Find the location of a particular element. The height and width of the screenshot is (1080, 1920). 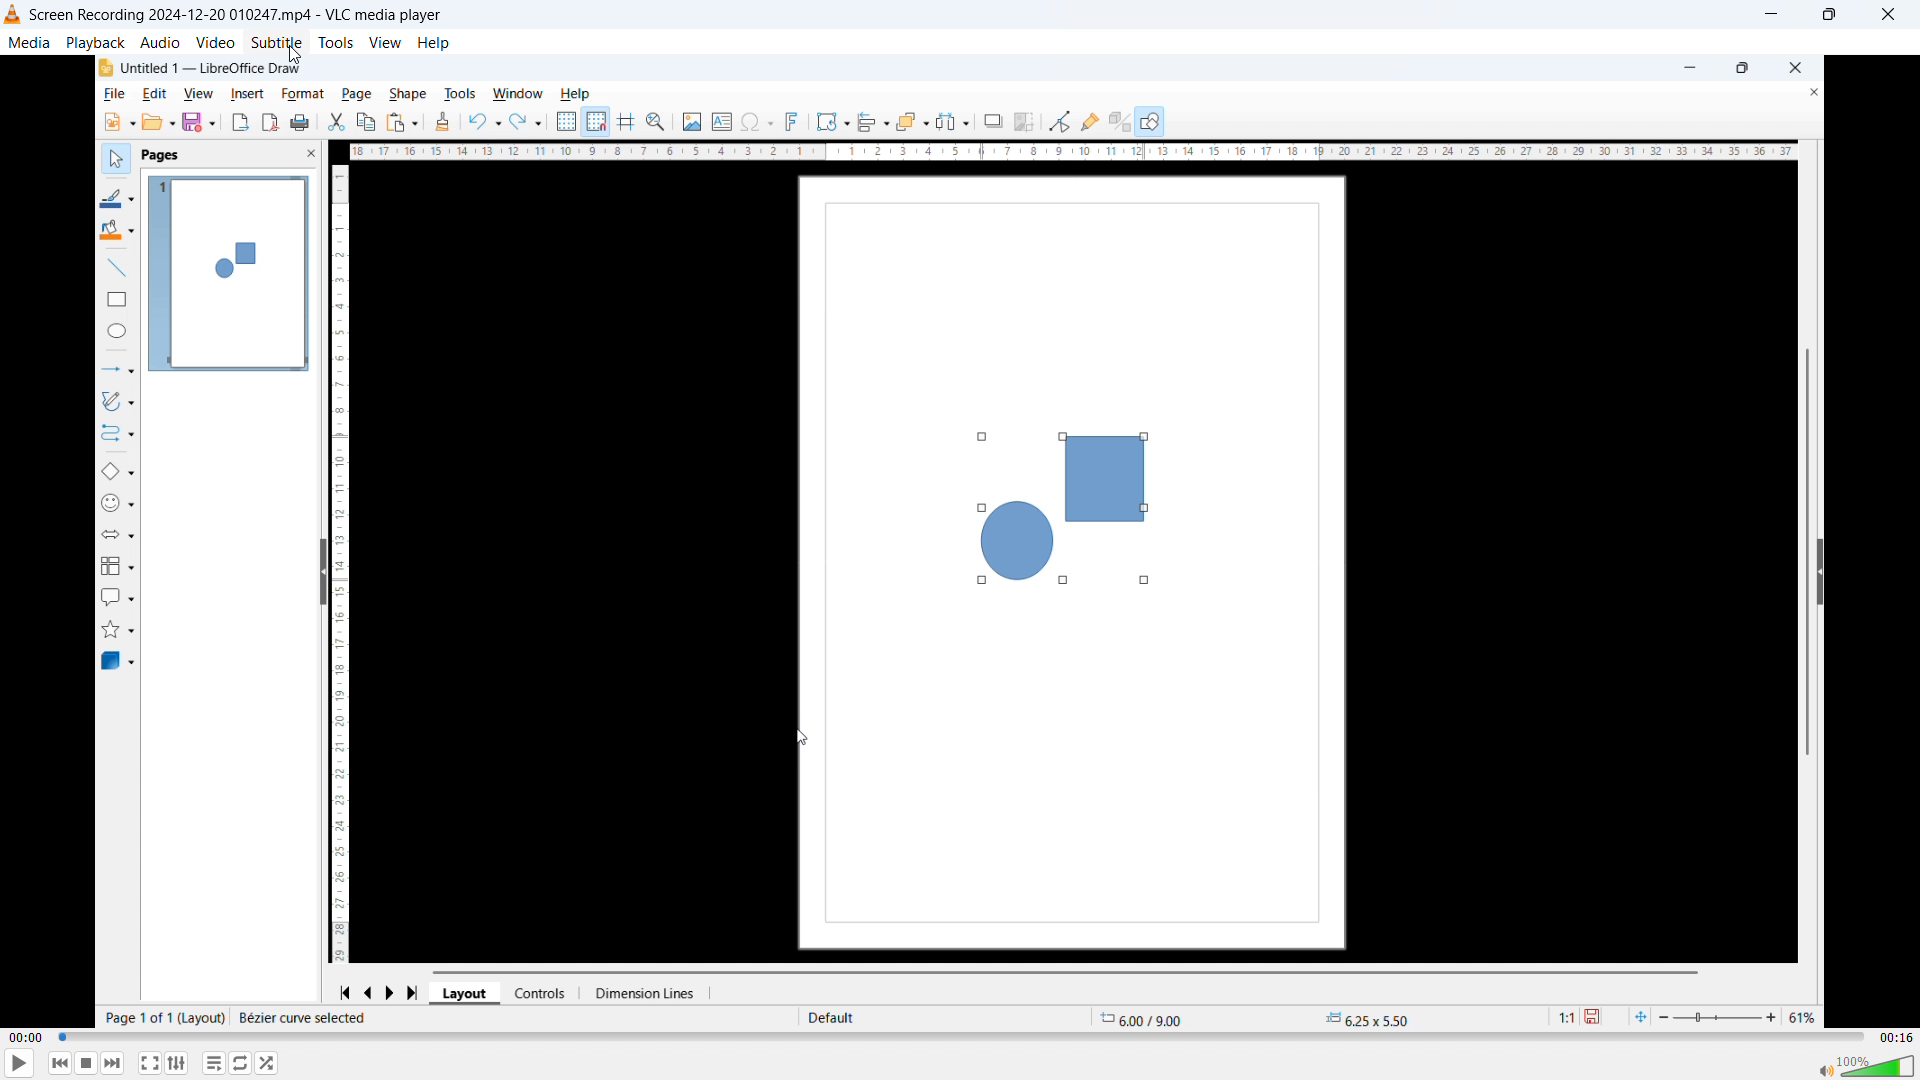

rectangle is located at coordinates (112, 302).